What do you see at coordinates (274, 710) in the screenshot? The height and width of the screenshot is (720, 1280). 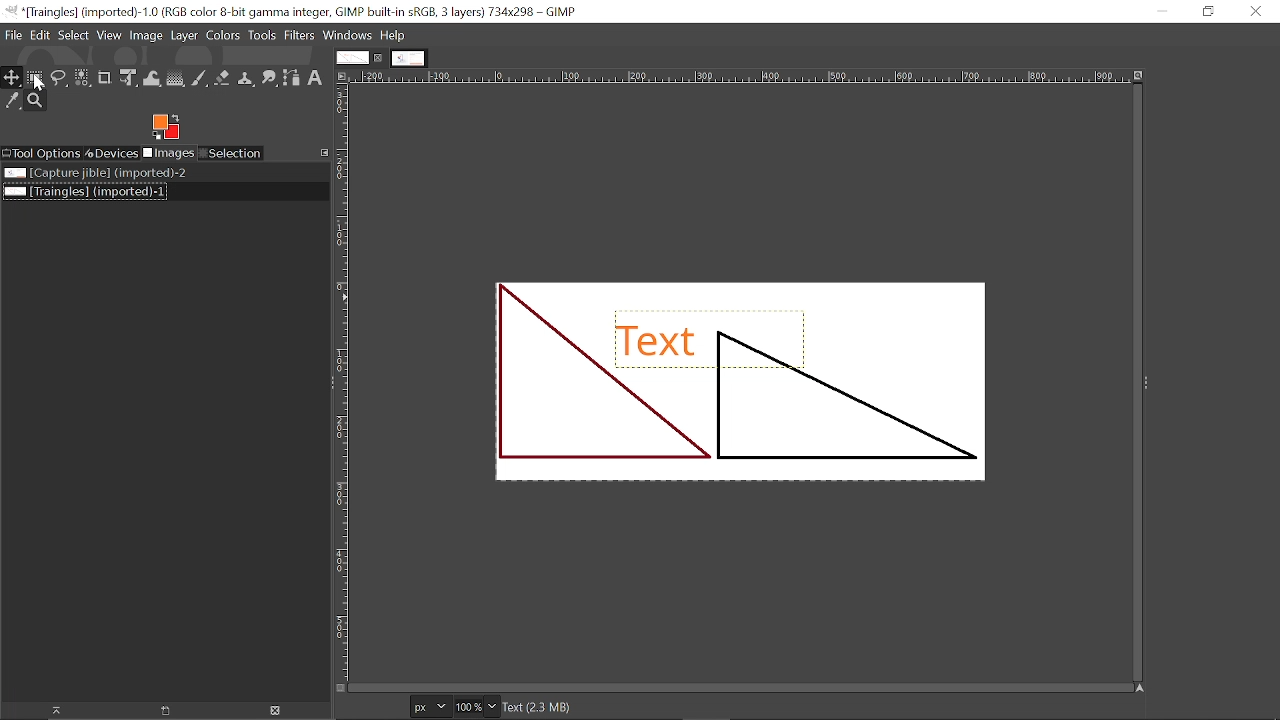 I see `Delete Image` at bounding box center [274, 710].